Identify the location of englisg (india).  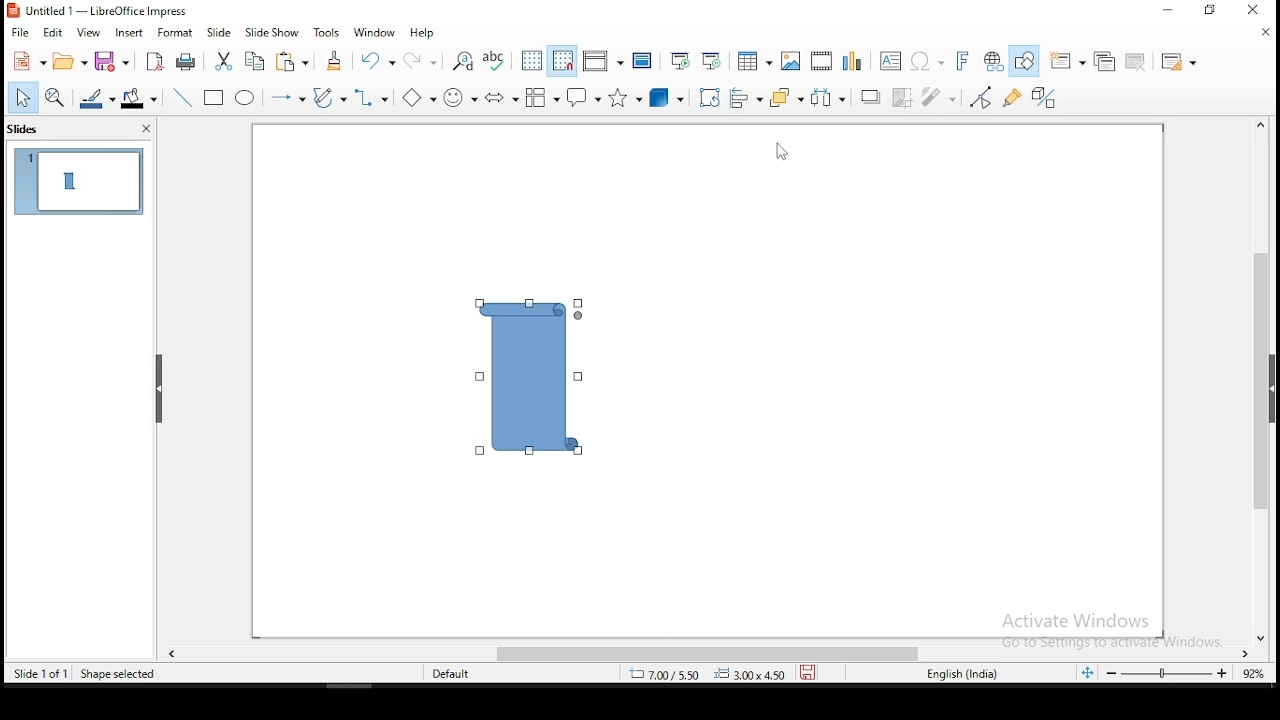
(953, 673).